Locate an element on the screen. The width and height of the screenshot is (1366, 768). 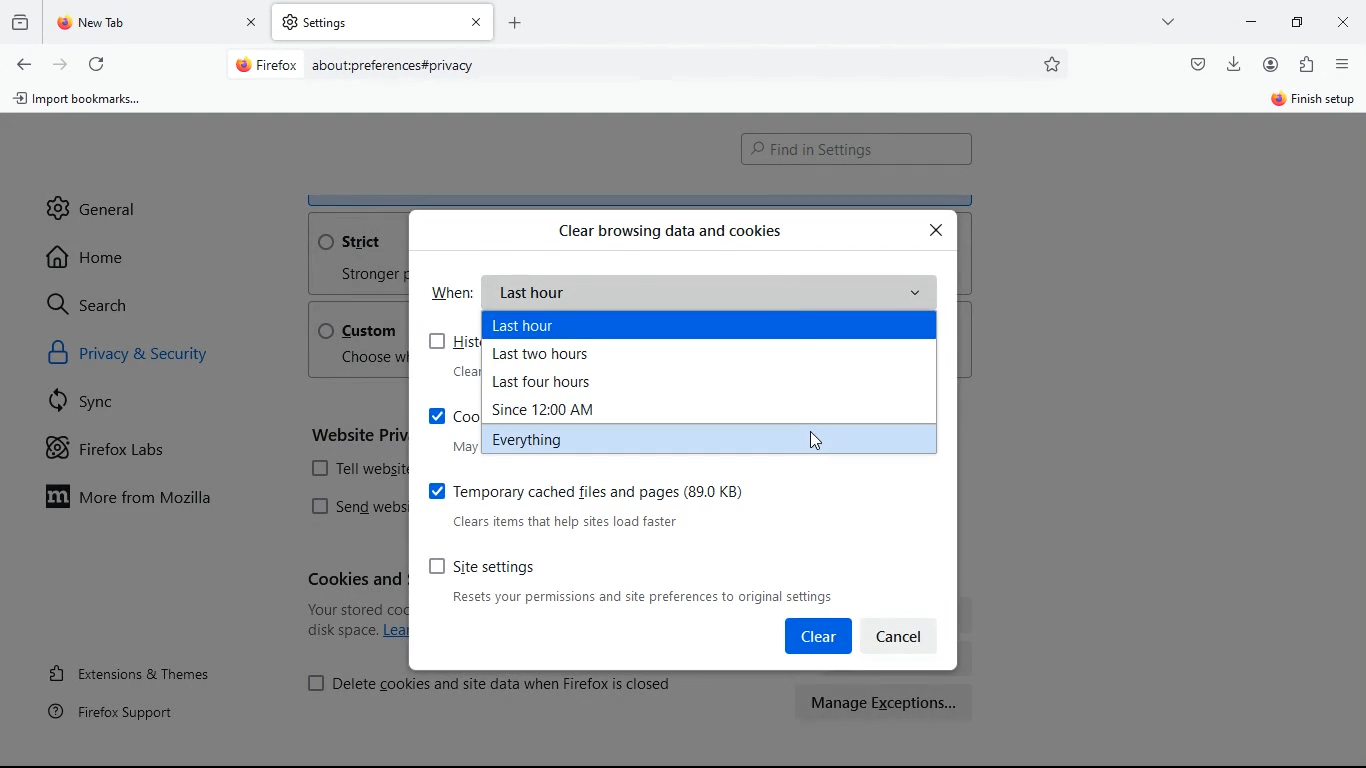
clear browsing data and cookies is located at coordinates (670, 230).